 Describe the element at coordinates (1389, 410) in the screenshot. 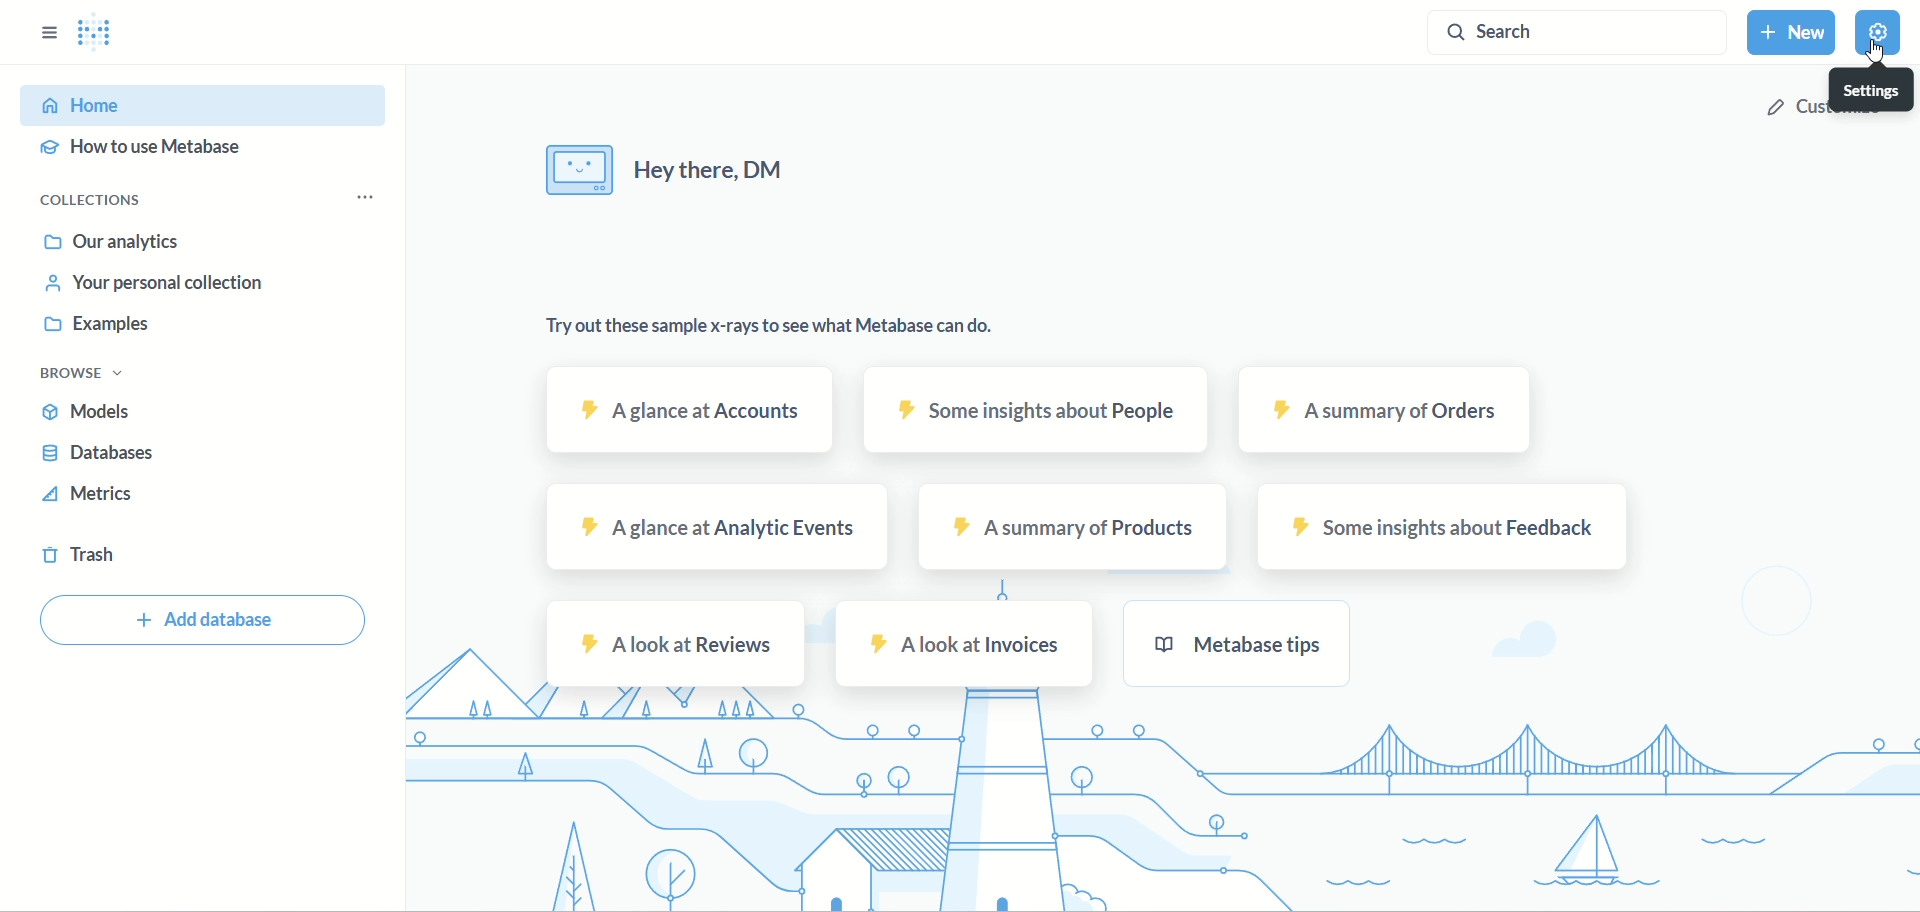

I see `orders` at that location.